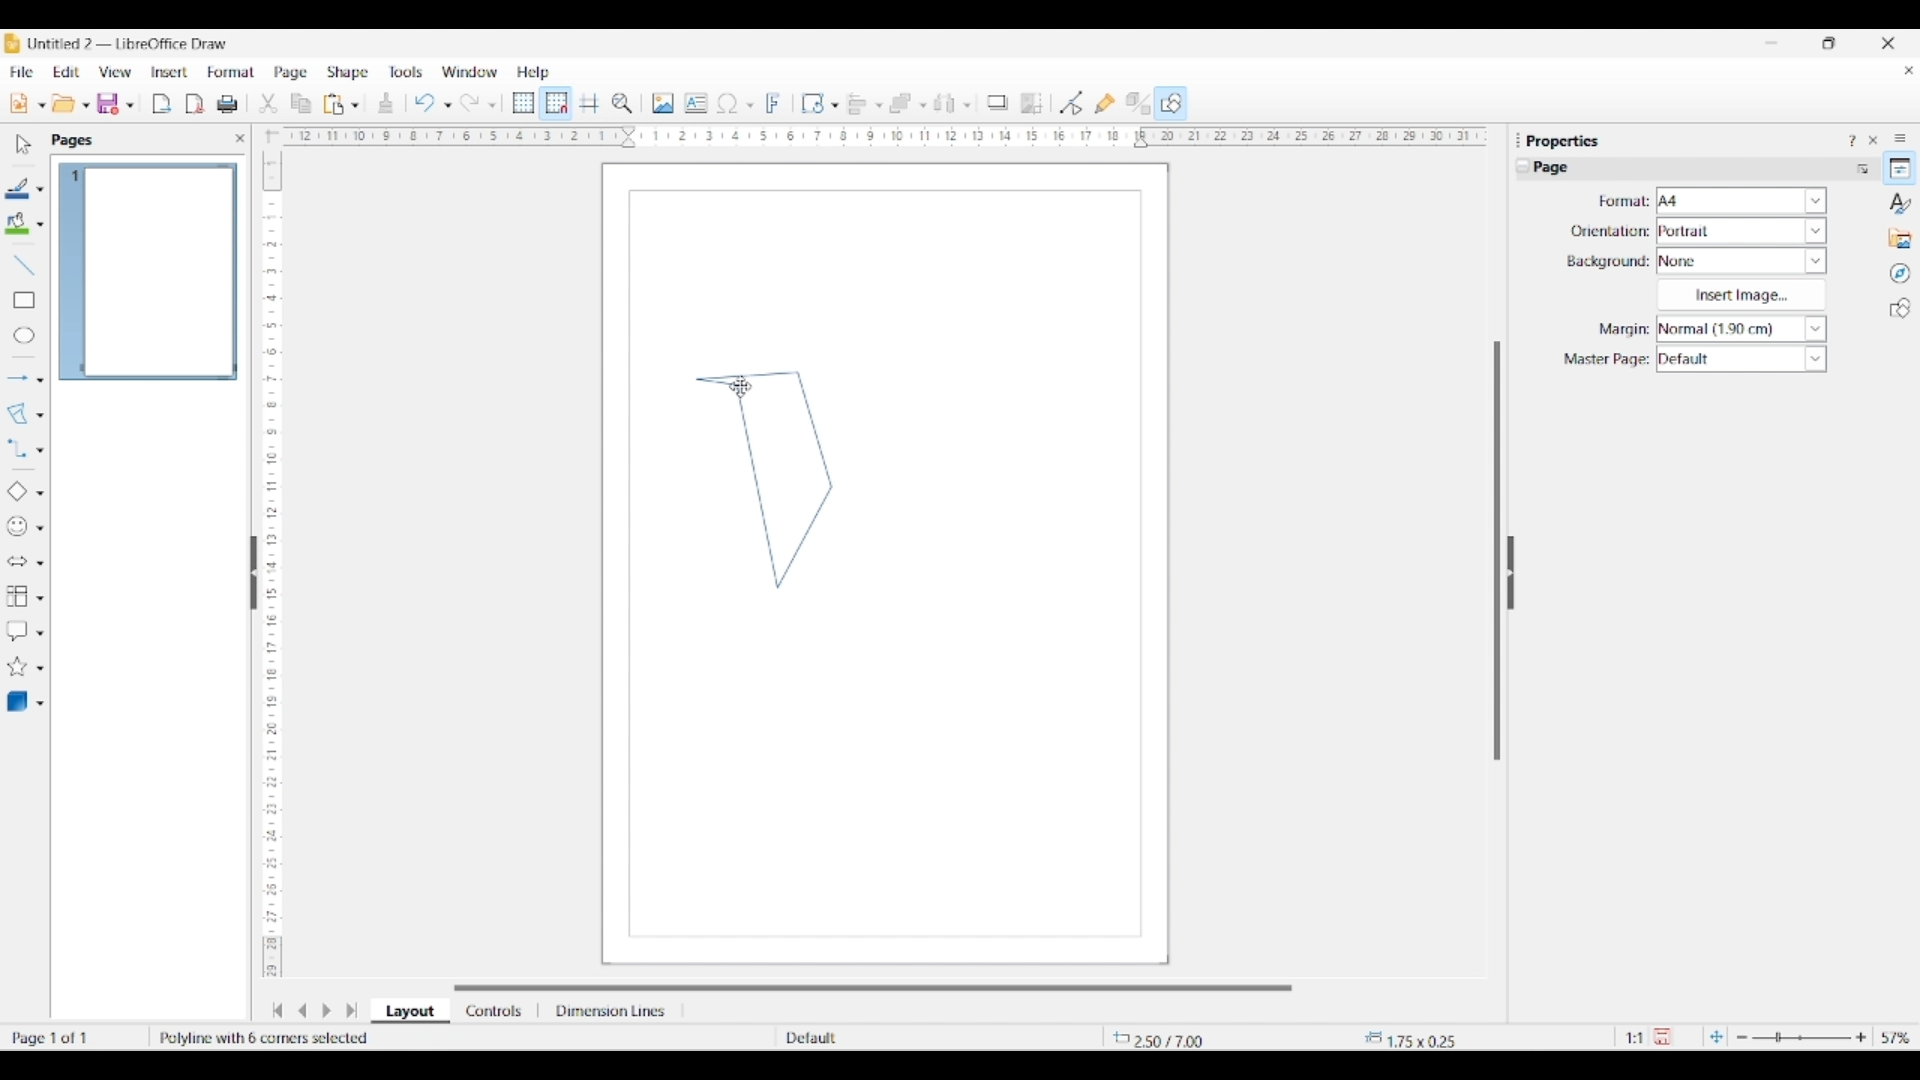 The height and width of the screenshot is (1080, 1920). I want to click on Close current document , so click(1908, 71).